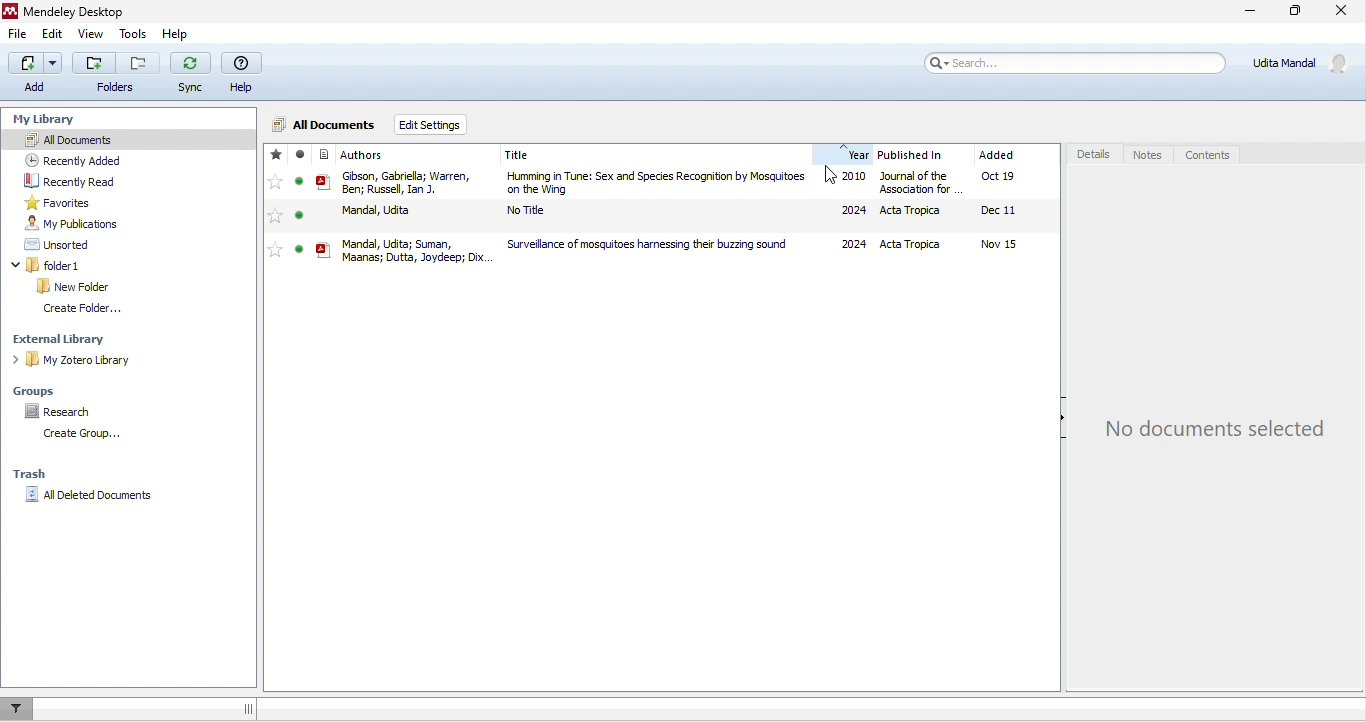 The image size is (1366, 722). Describe the element at coordinates (650, 199) in the screenshot. I see `Title

Humming in Tune: Sex and Species Recognition by Mosquitoes
onthe Wing

NoTite

Sr SS ——"` at that location.